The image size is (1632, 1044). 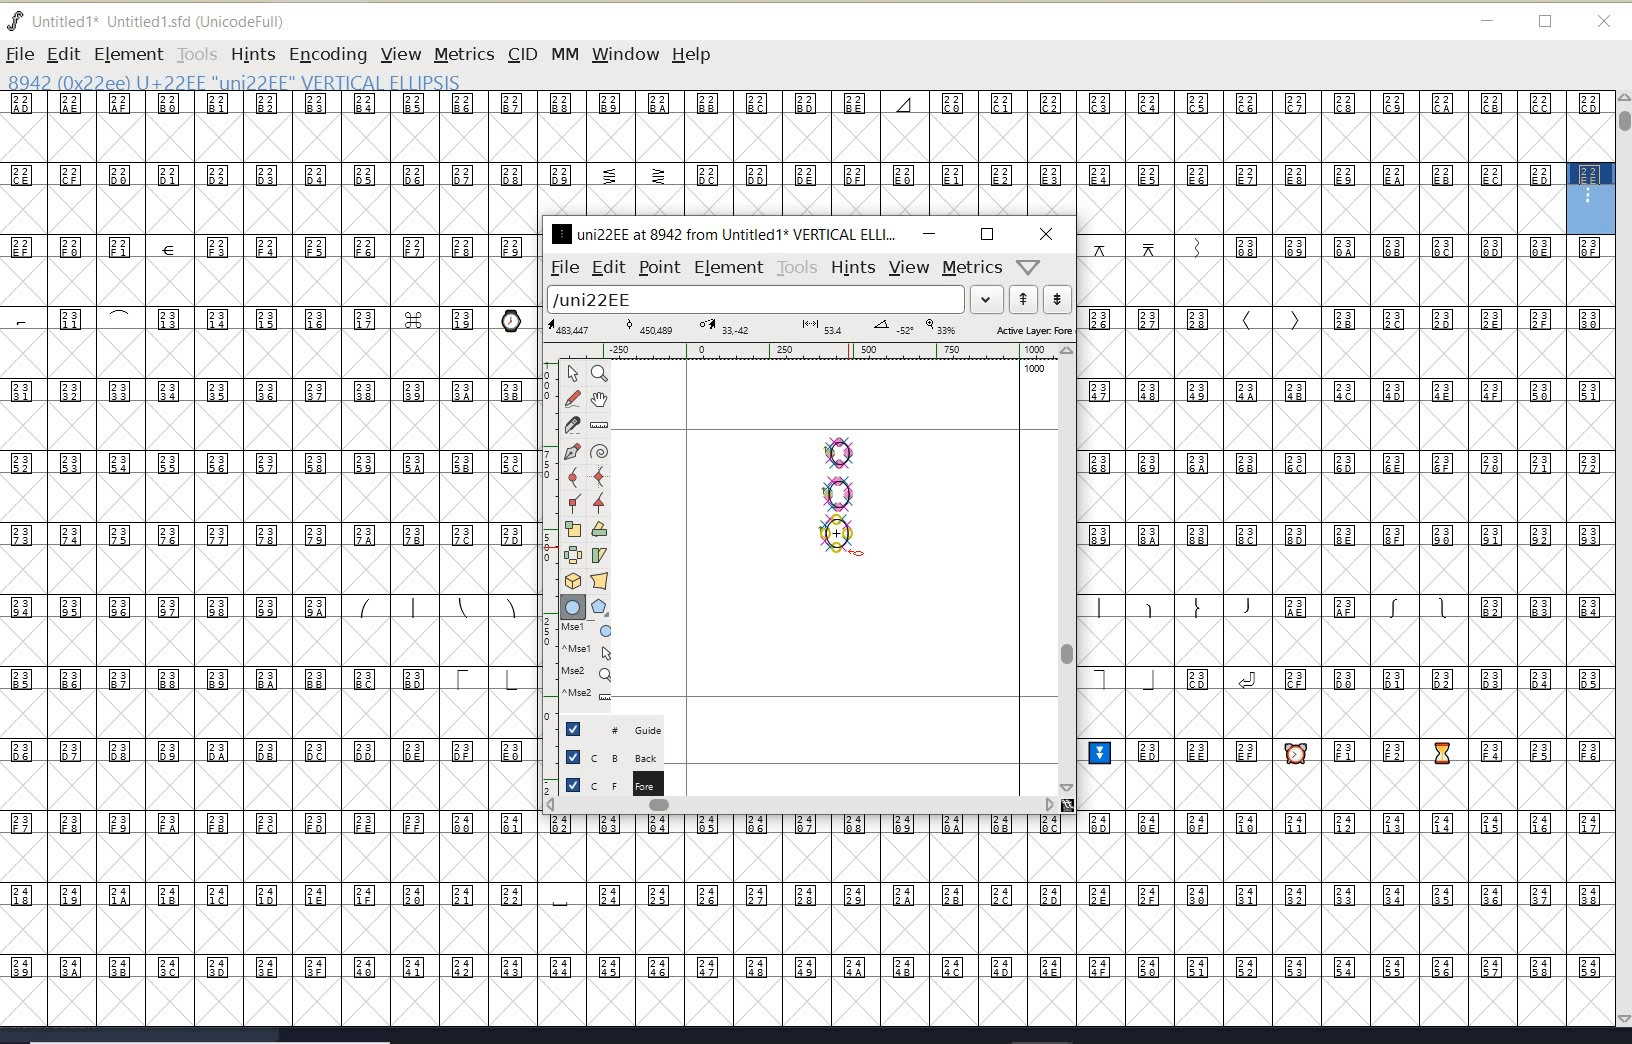 I want to click on a vertical ellipsis creation, so click(x=837, y=534).